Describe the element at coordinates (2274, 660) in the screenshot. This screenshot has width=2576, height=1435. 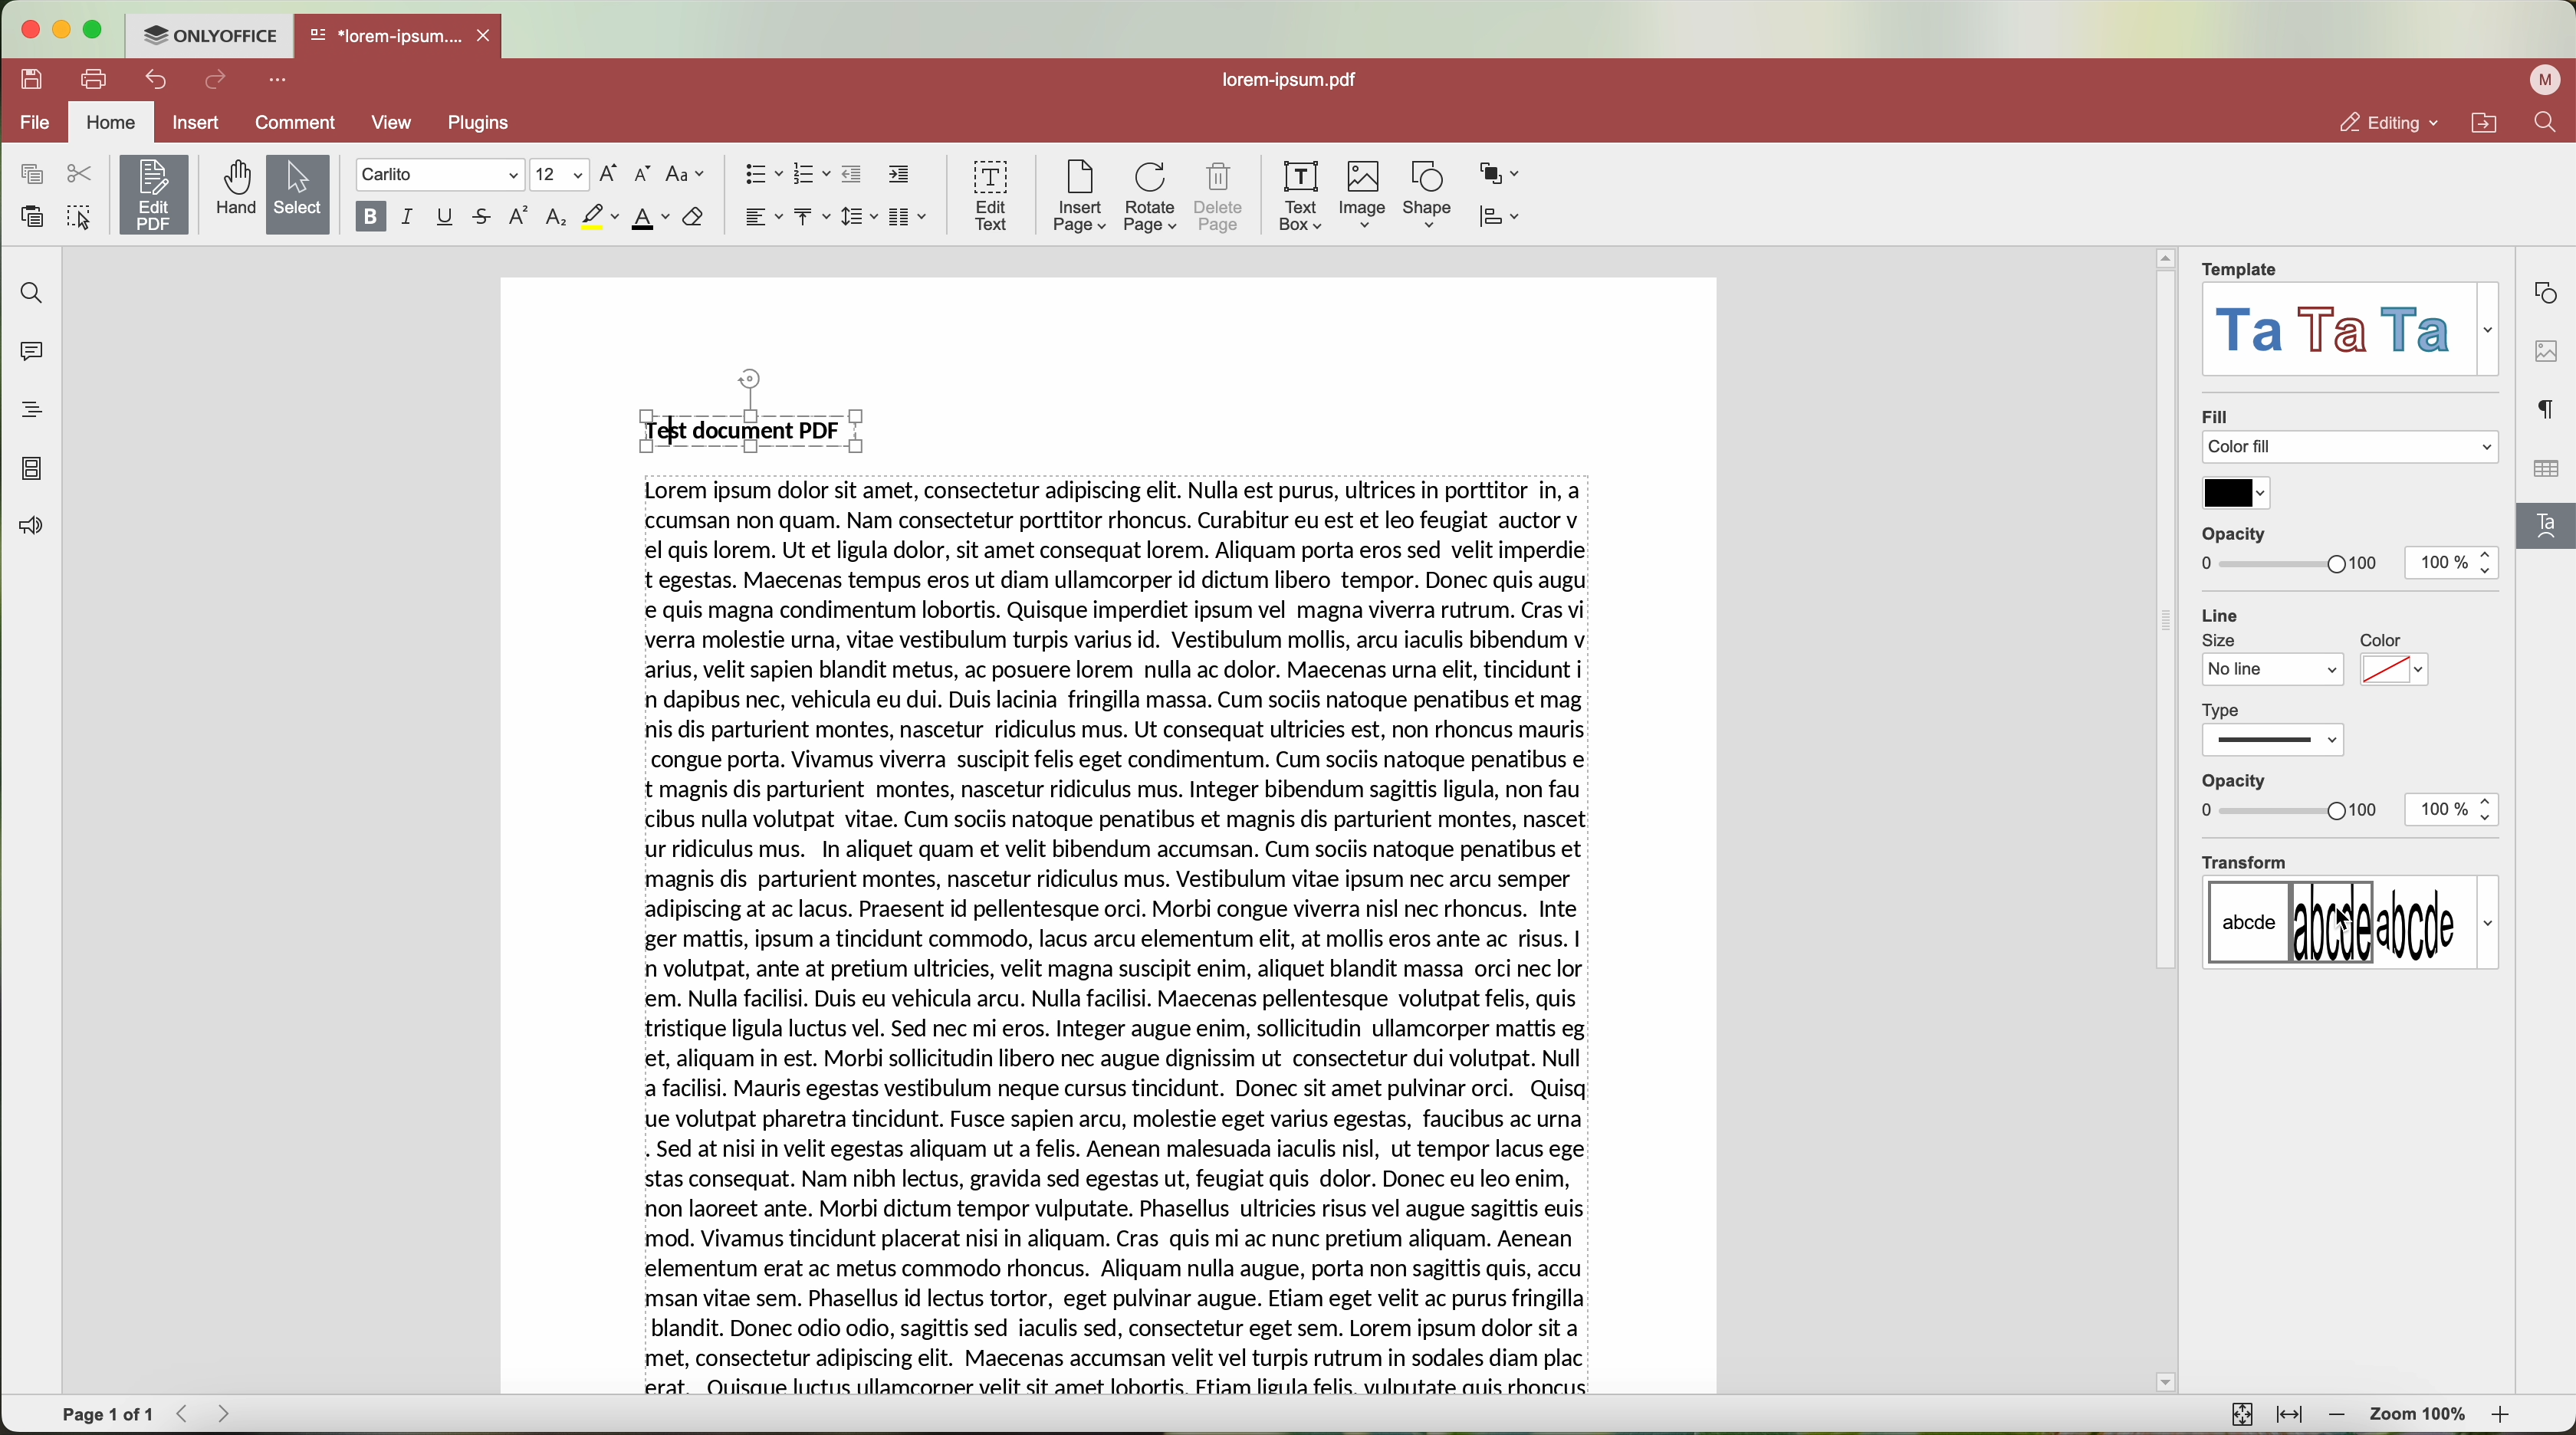
I see `size` at that location.